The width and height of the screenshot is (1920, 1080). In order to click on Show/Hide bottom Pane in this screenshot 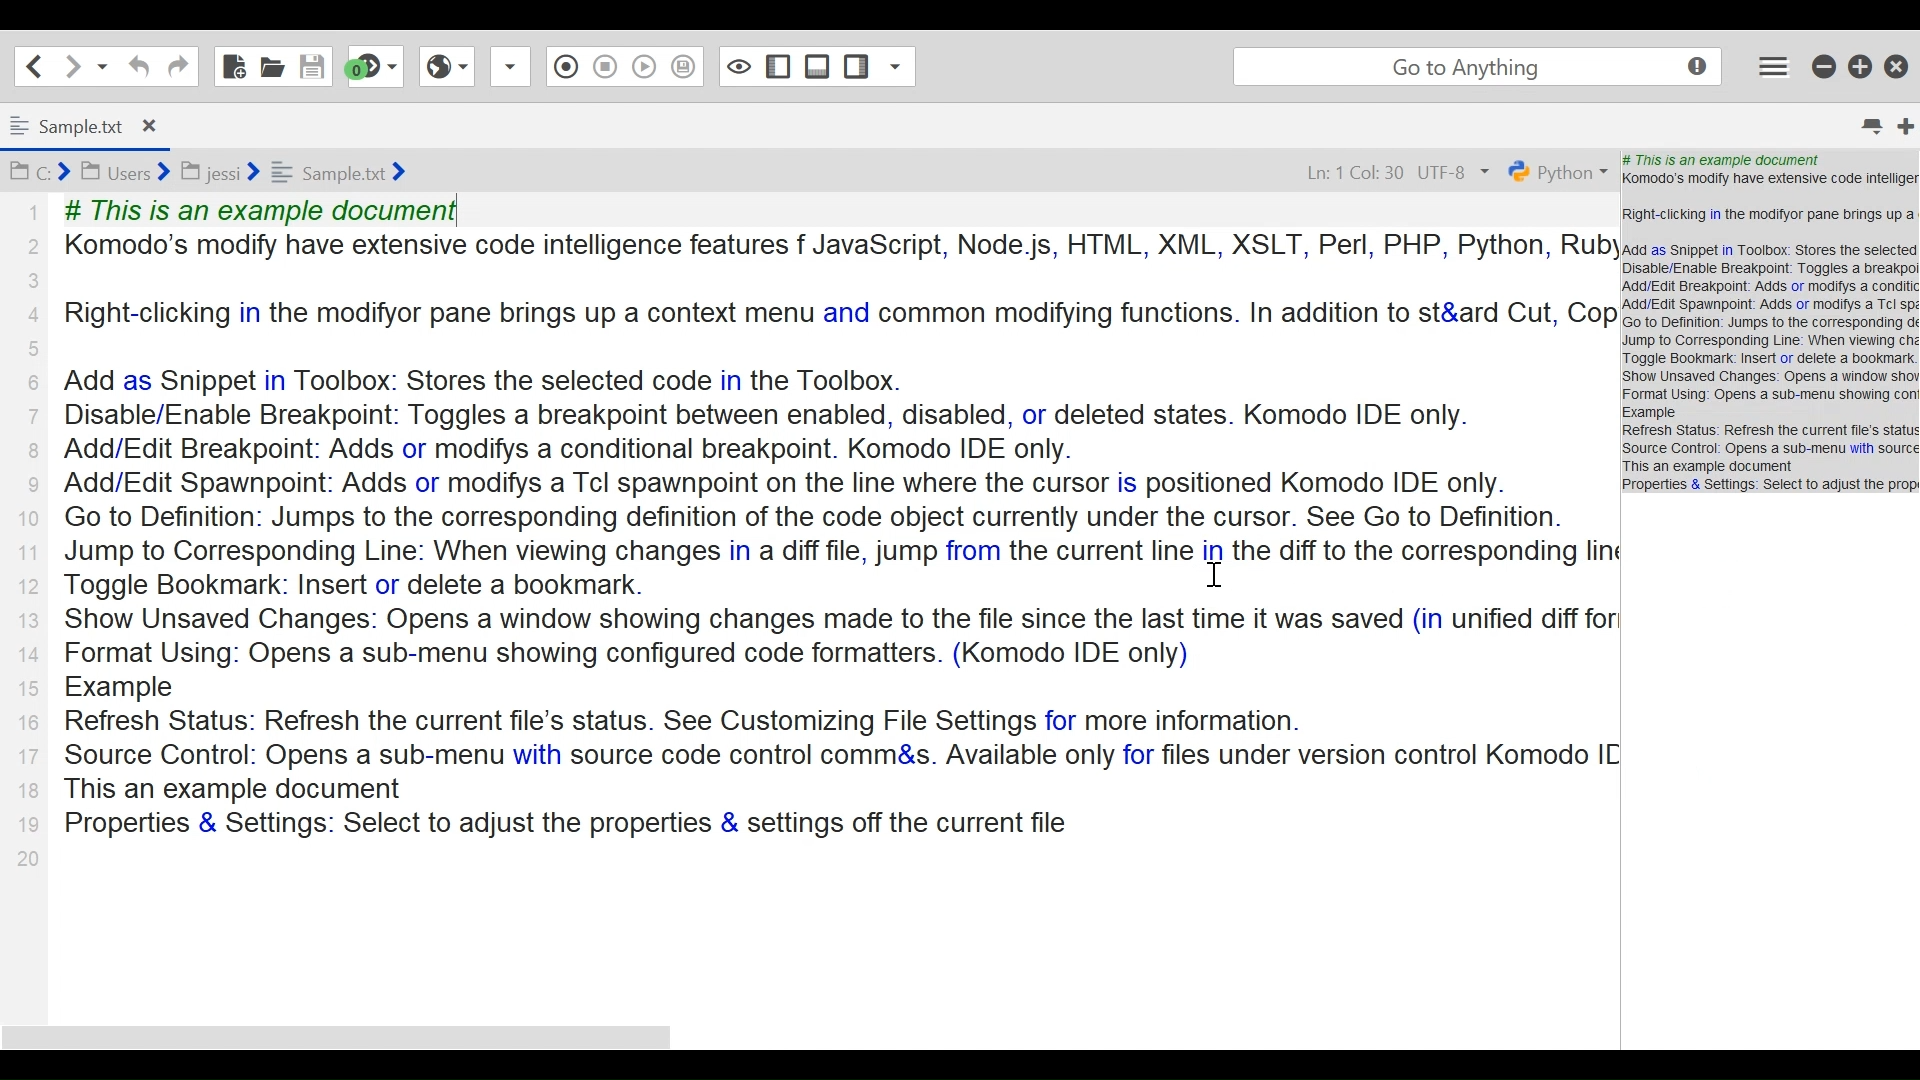, I will do `click(776, 66)`.